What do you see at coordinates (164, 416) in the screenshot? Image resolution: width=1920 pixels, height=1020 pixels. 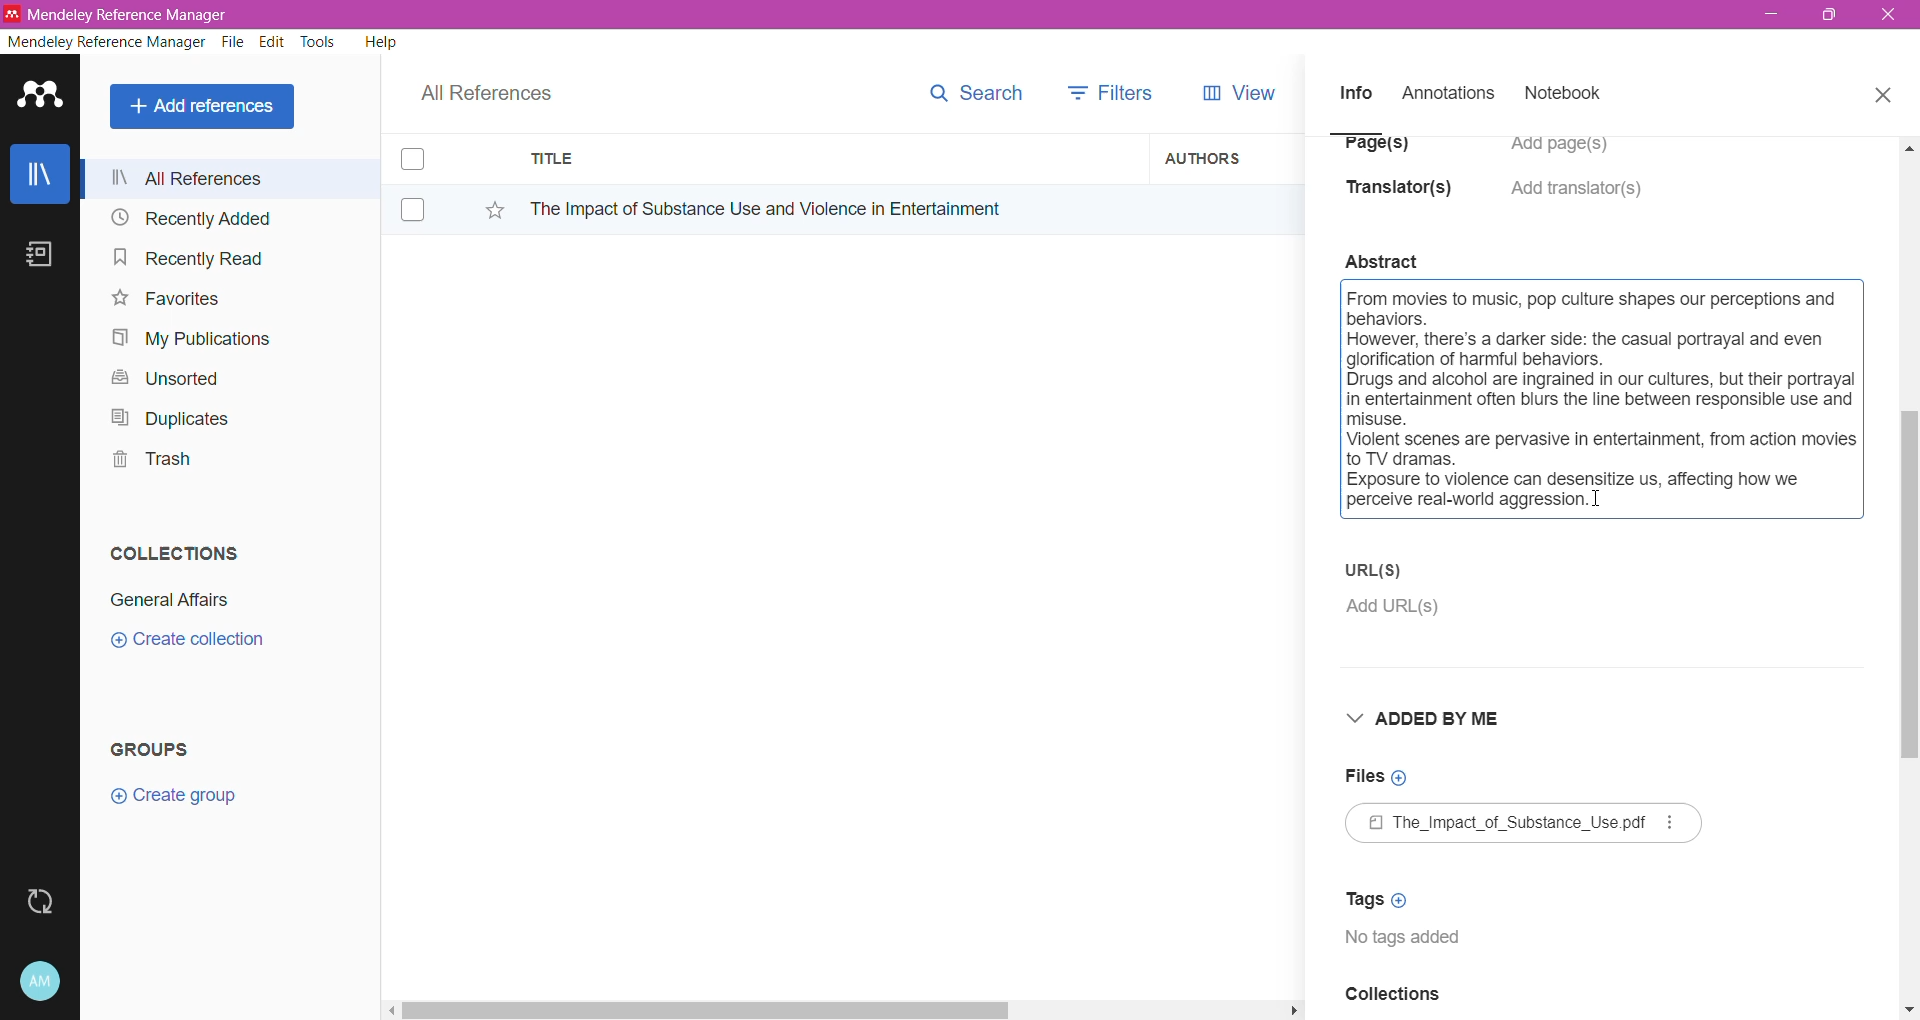 I see `Duplicates` at bounding box center [164, 416].